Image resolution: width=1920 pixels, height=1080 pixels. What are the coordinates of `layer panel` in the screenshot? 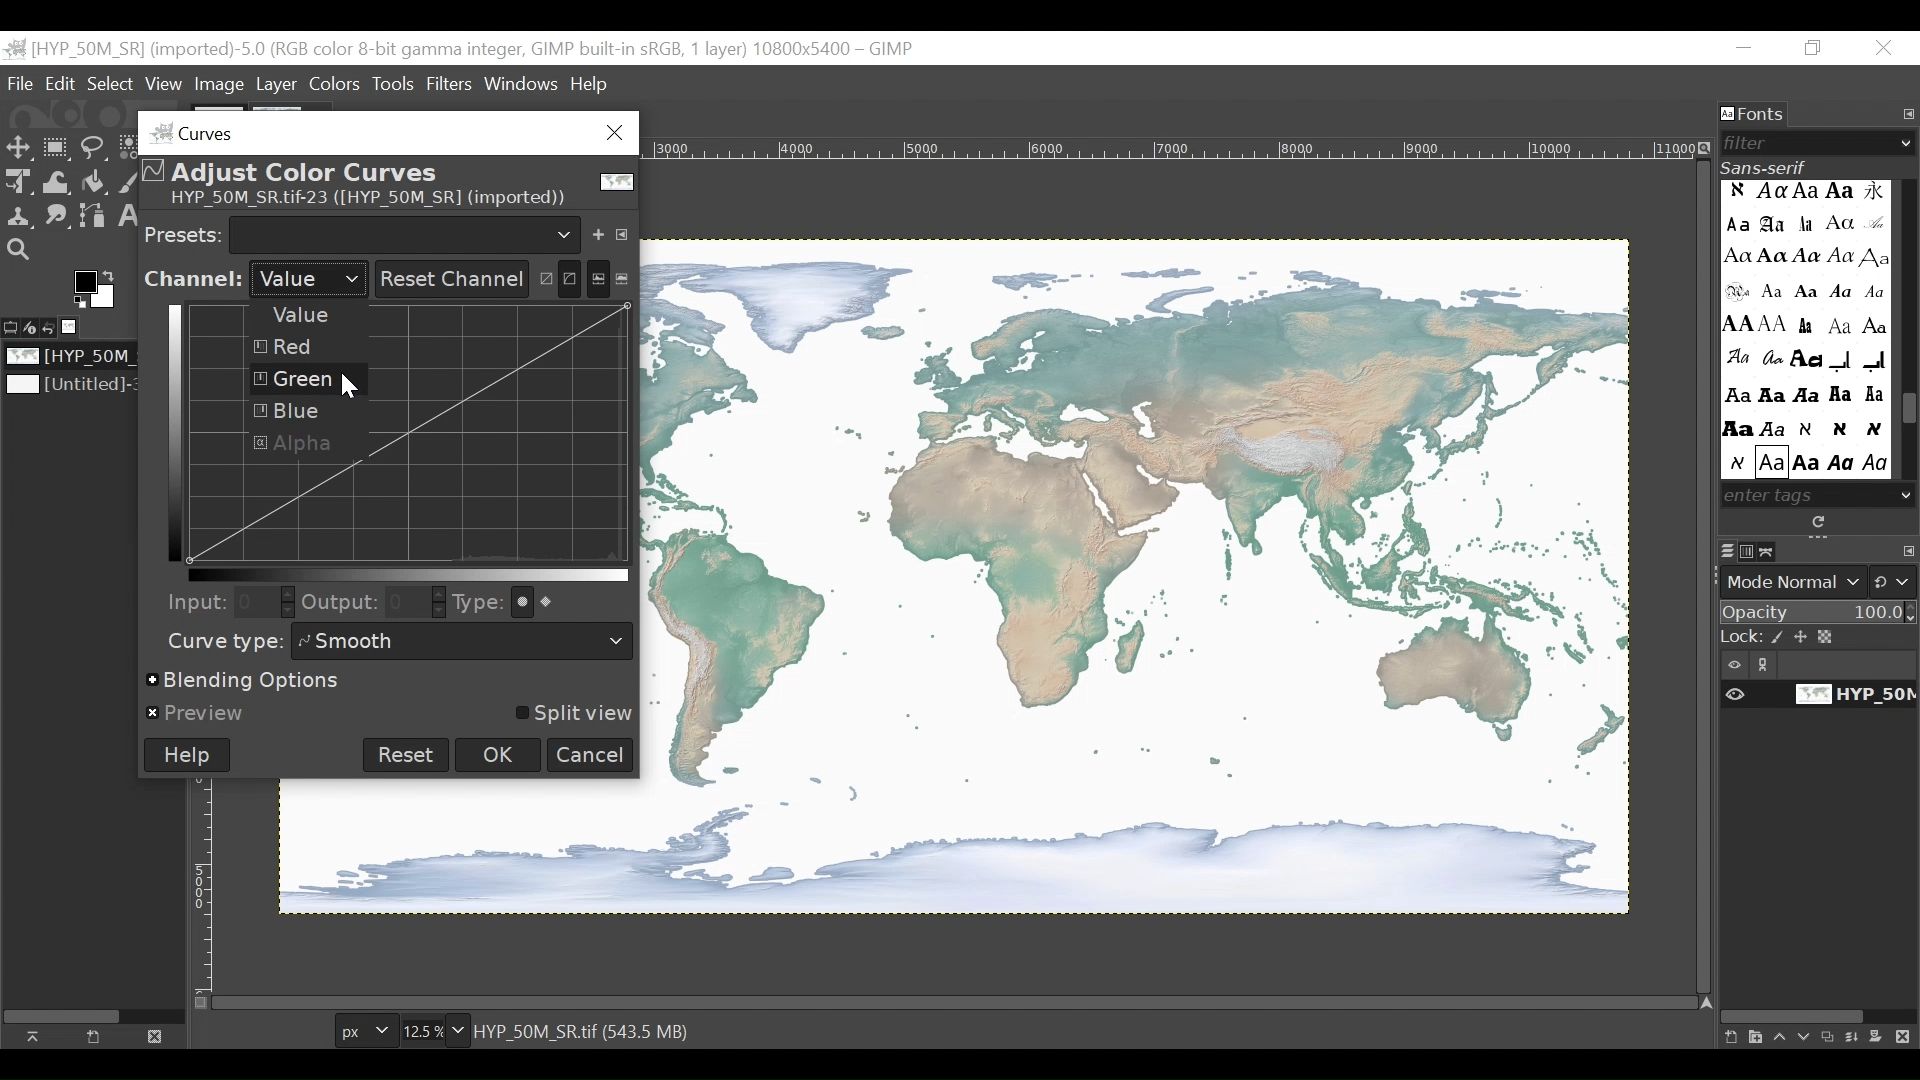 It's located at (1813, 1031).